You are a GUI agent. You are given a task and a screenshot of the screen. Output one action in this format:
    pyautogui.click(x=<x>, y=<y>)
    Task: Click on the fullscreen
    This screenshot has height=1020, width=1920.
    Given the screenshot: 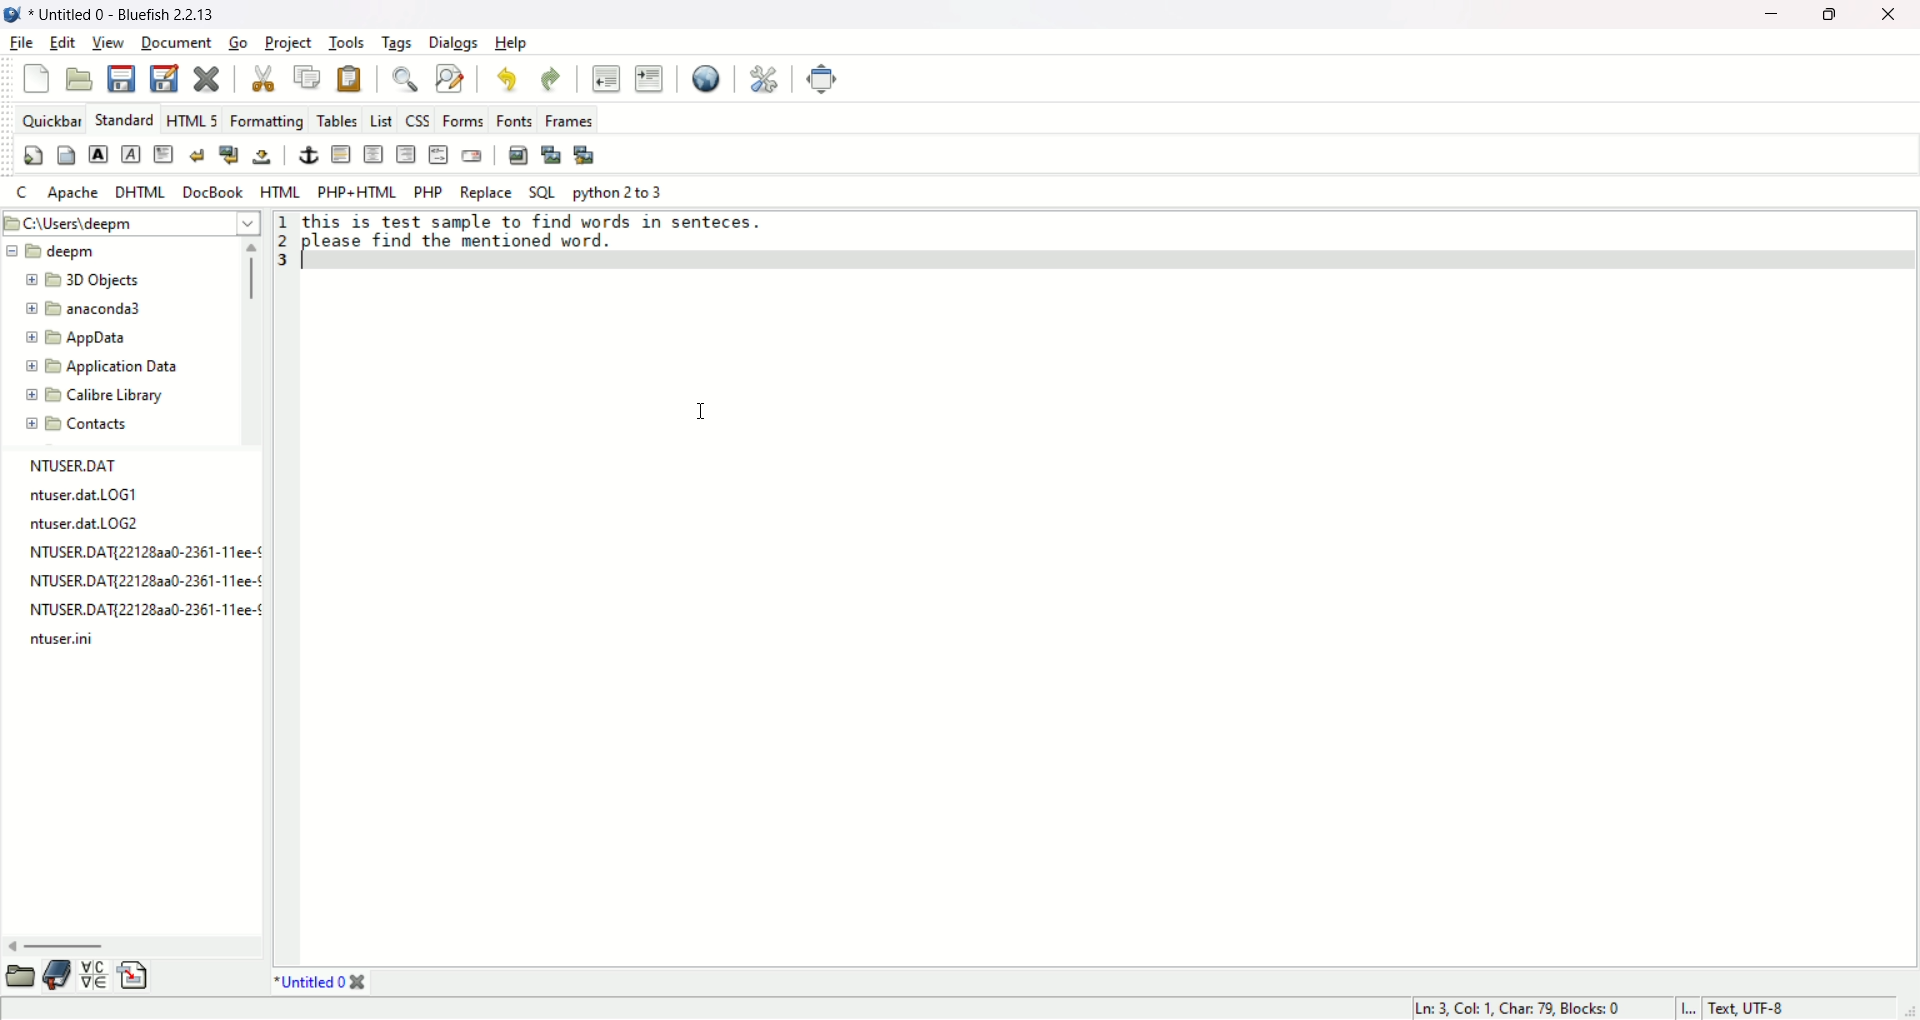 What is the action you would take?
    pyautogui.click(x=823, y=77)
    